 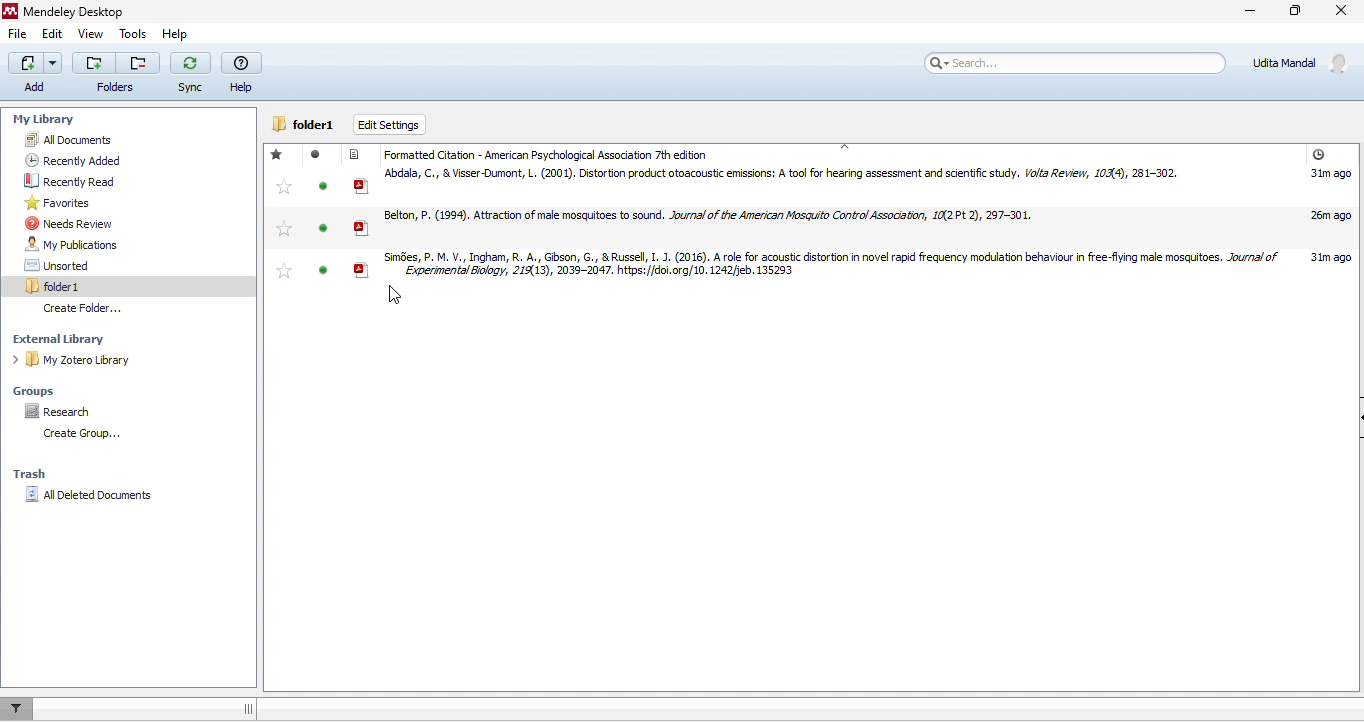 What do you see at coordinates (323, 212) in the screenshot?
I see `read / unread` at bounding box center [323, 212].